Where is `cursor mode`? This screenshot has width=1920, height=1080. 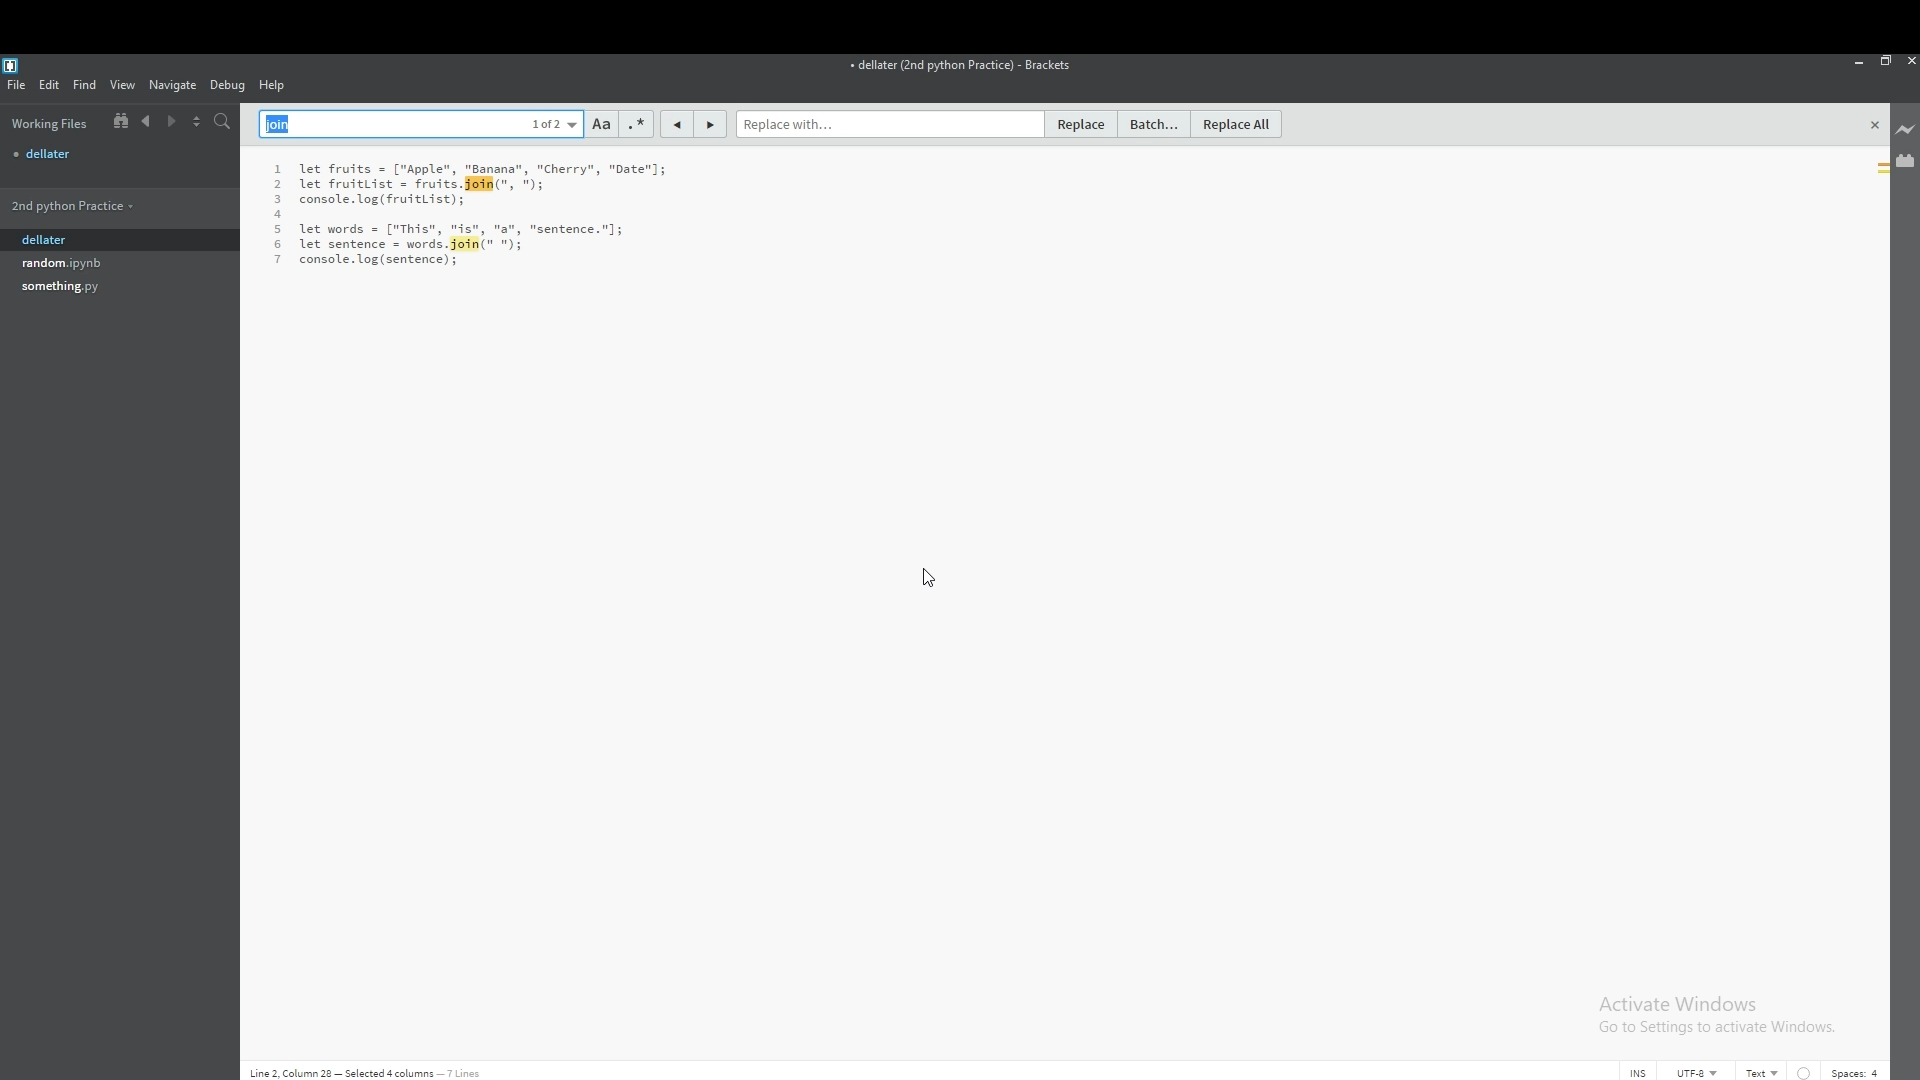
cursor mode is located at coordinates (1638, 1072).